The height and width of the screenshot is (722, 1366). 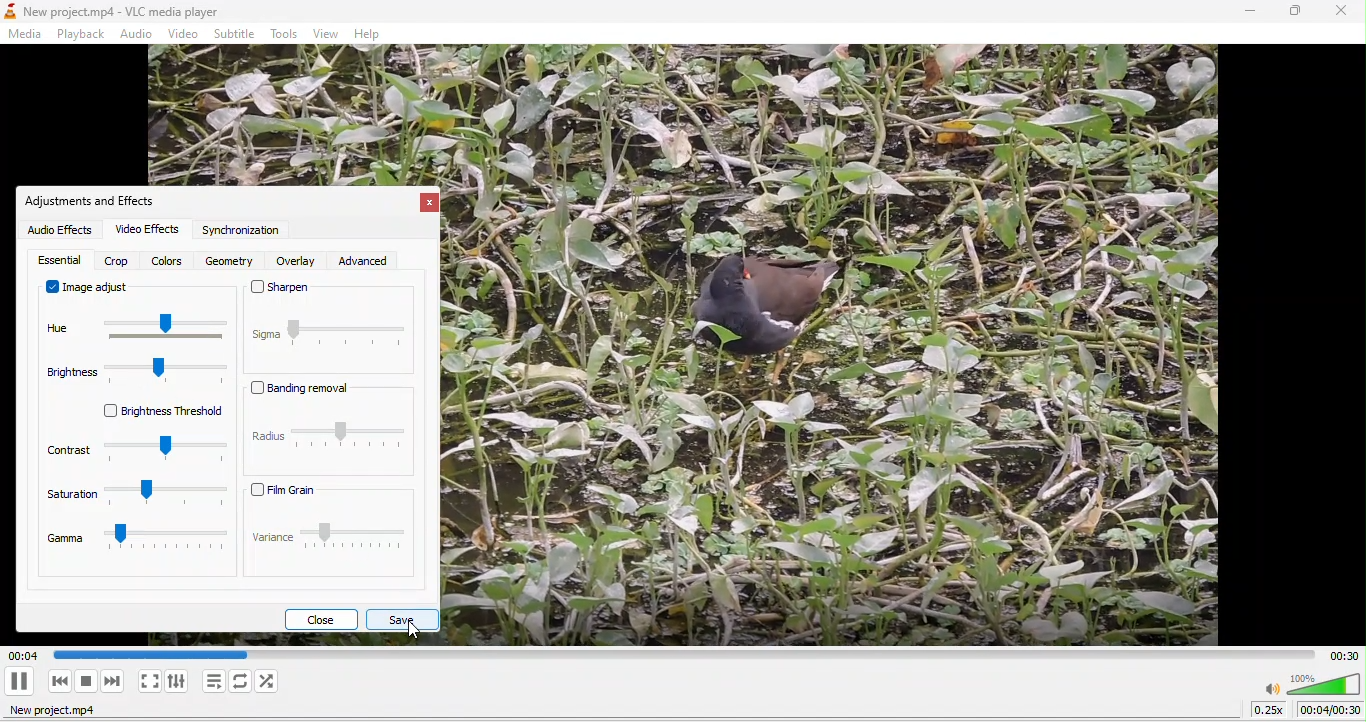 I want to click on new project mp4, so click(x=61, y=713).